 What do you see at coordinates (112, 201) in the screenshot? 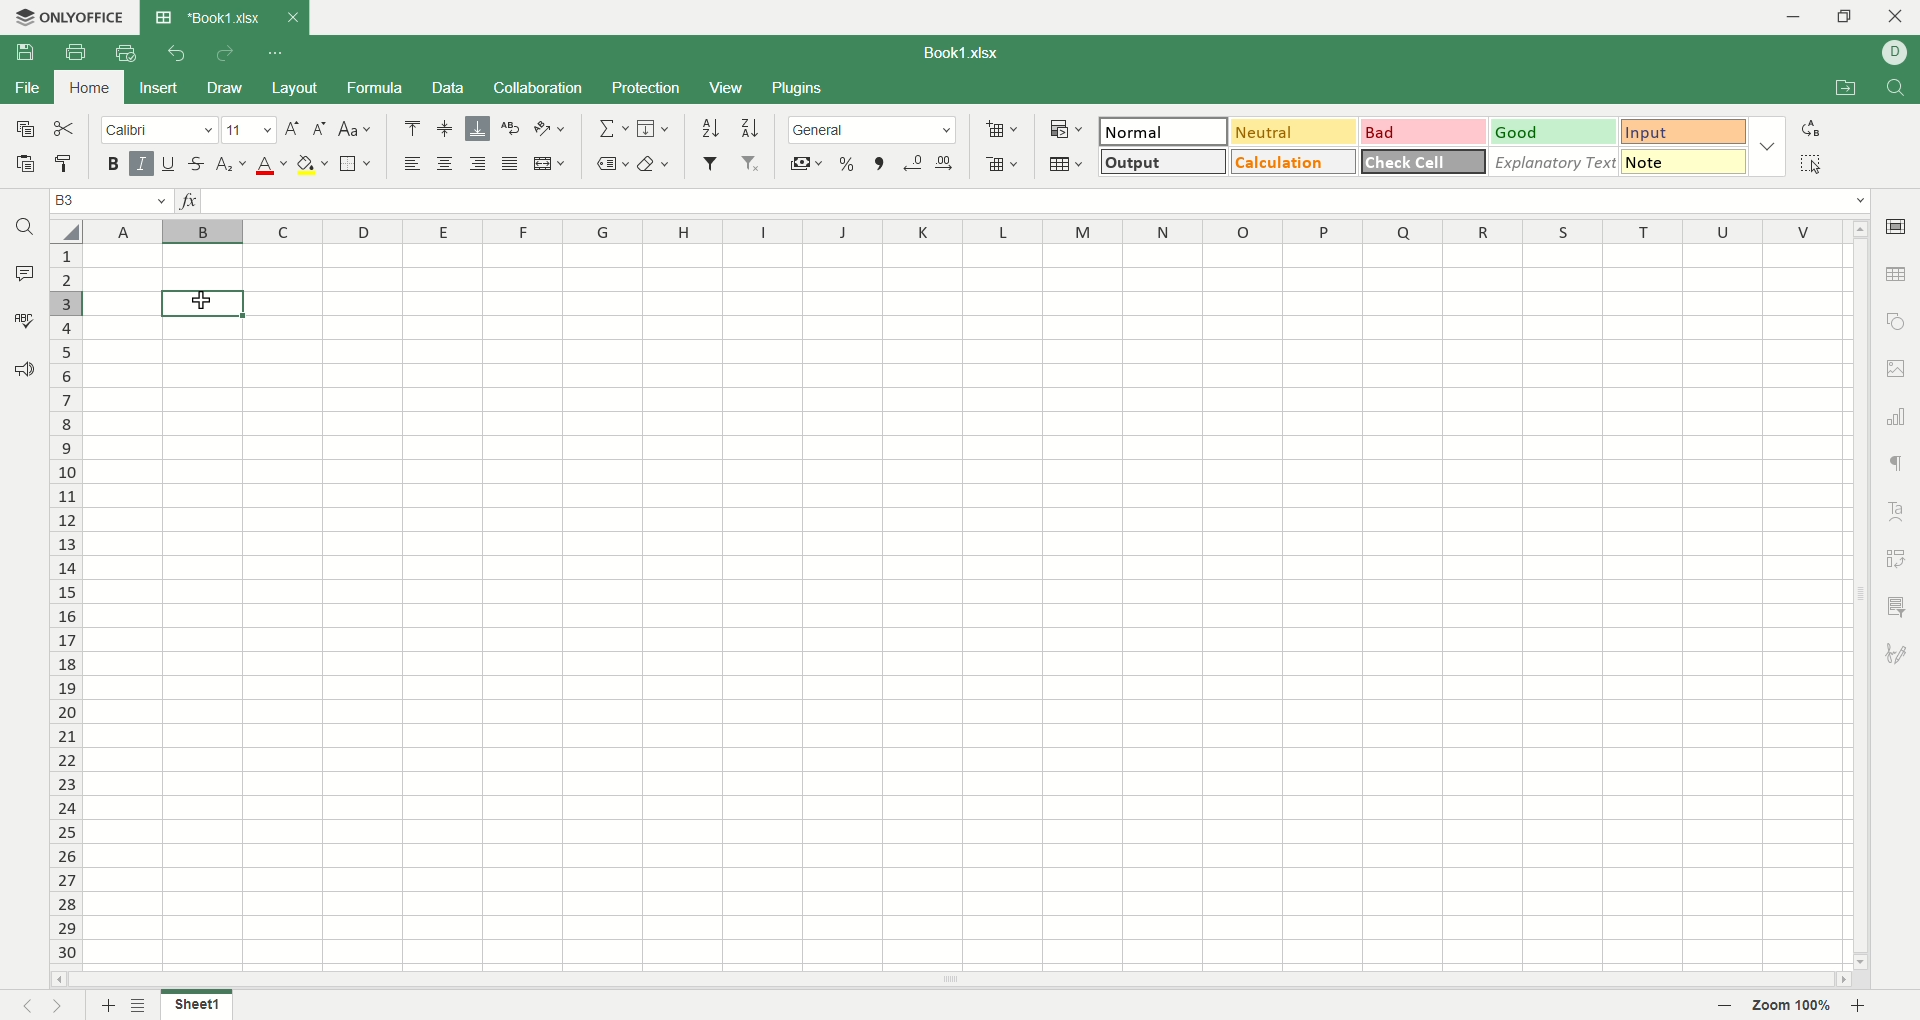
I see `cell name` at bounding box center [112, 201].